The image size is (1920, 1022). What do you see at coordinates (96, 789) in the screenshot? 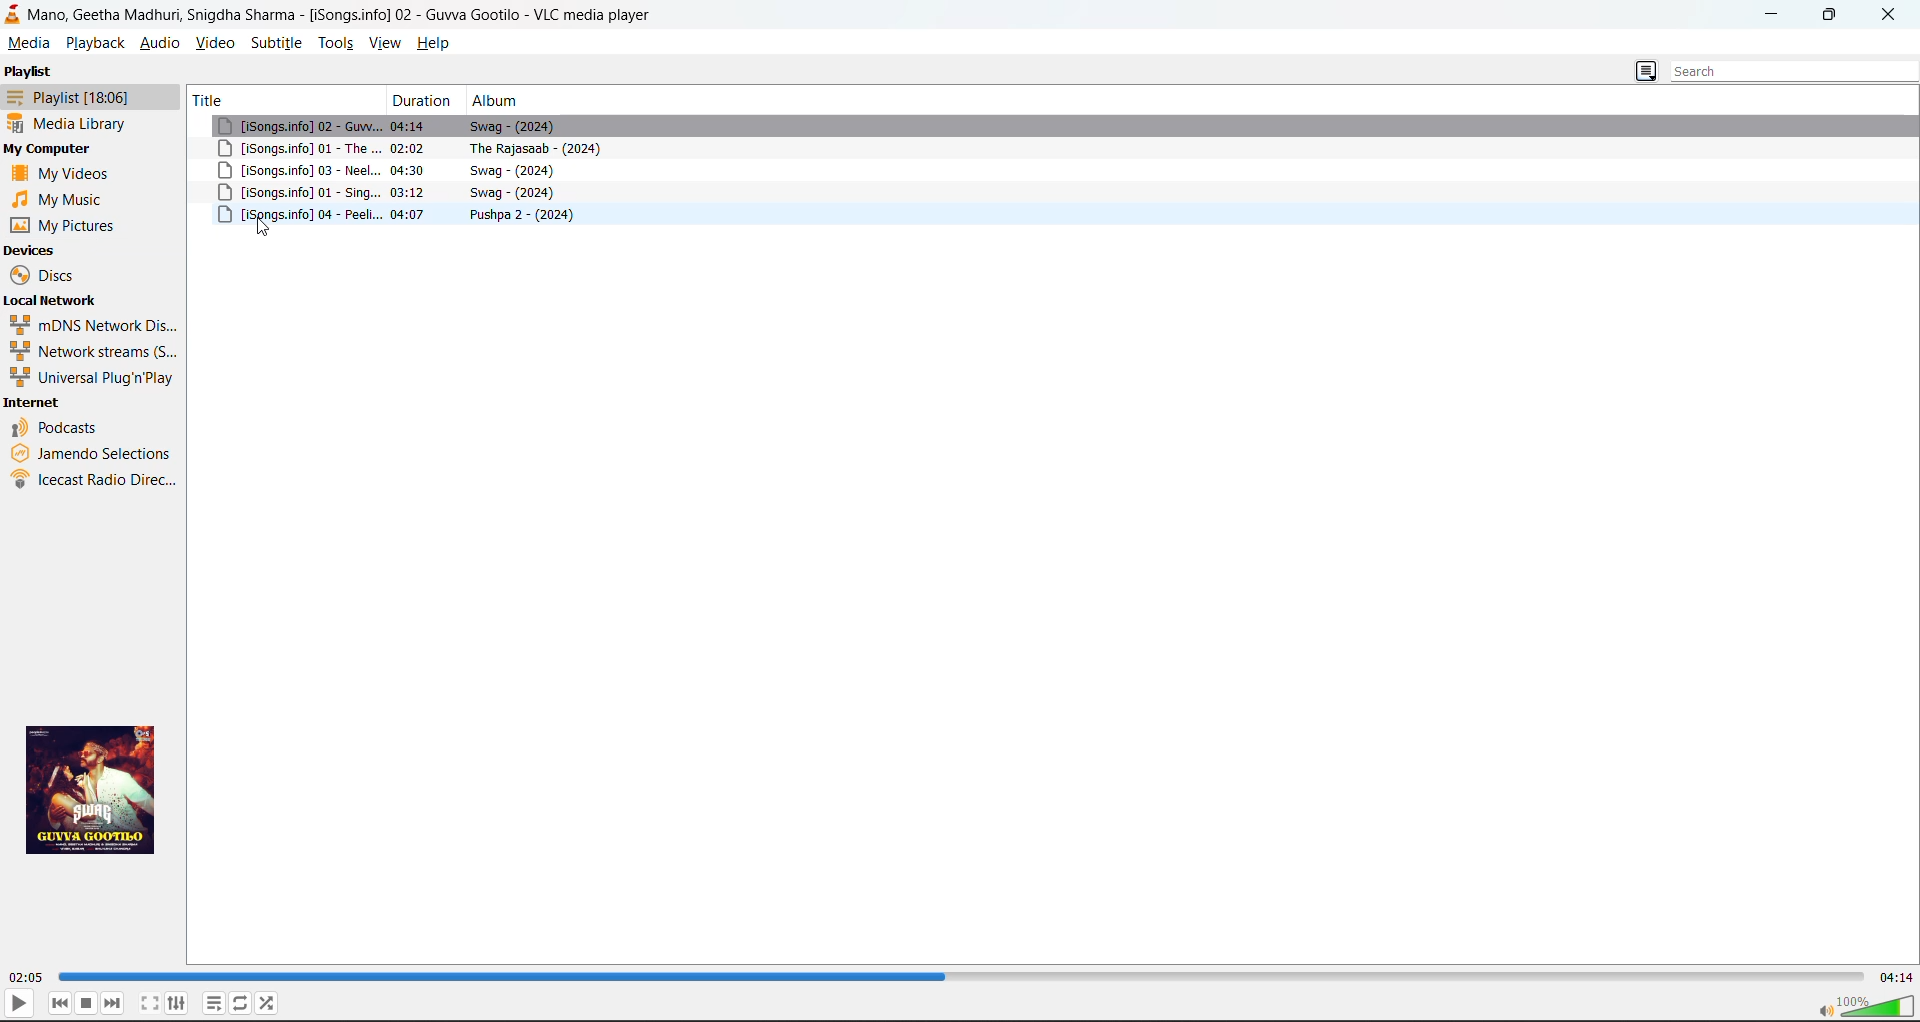
I see `thumbnail` at bounding box center [96, 789].